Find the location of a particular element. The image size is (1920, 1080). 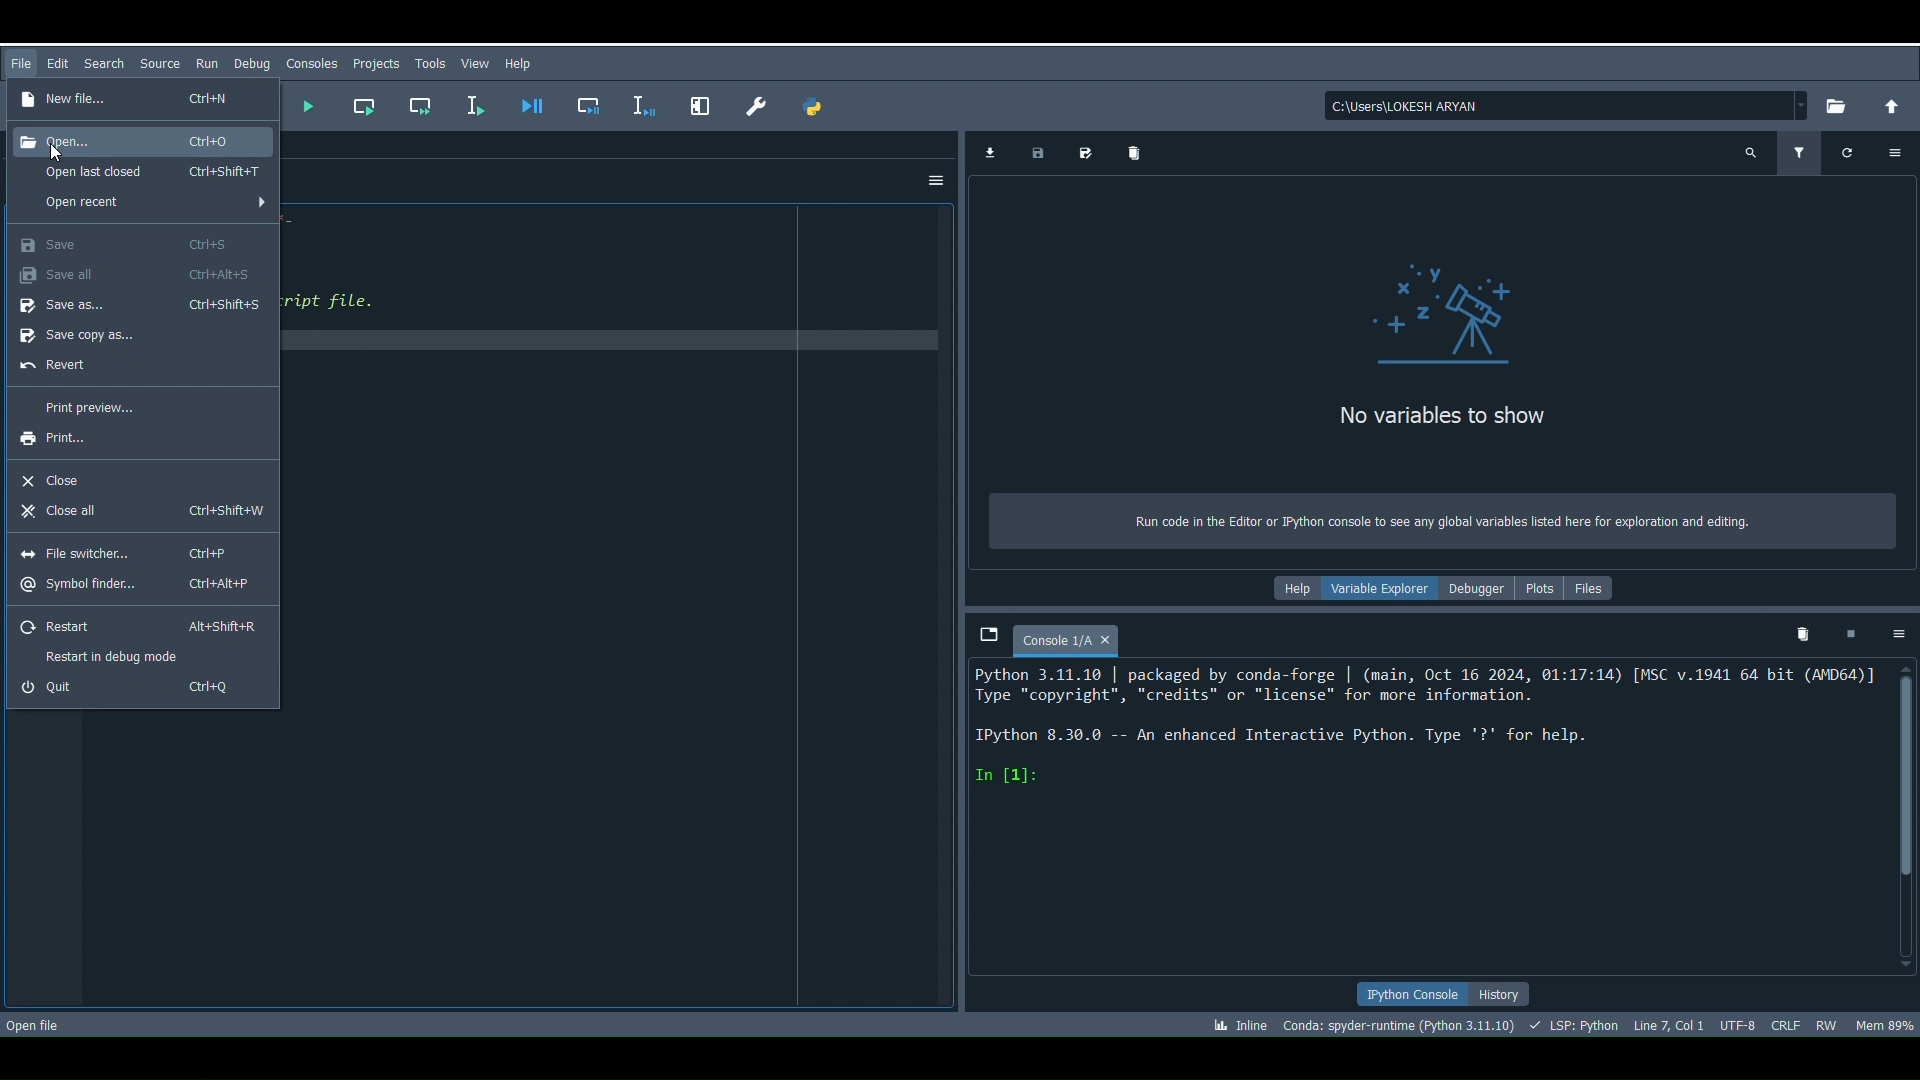

File  is located at coordinates (23, 62).